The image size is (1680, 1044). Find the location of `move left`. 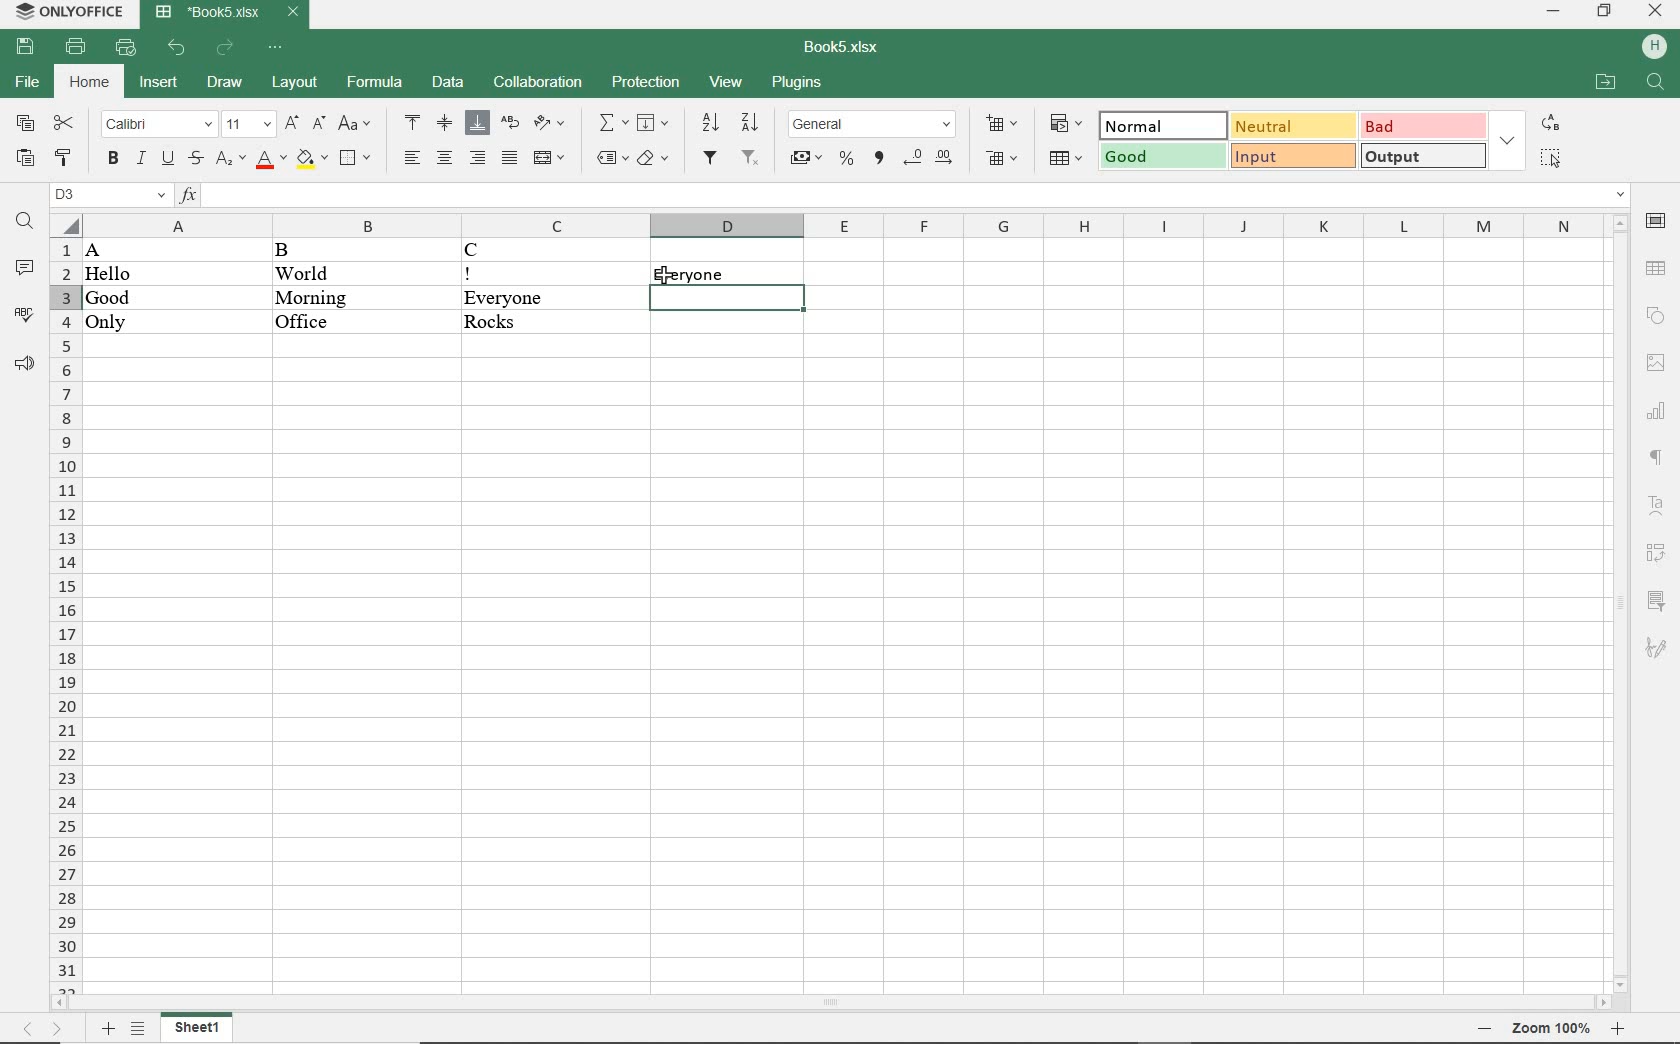

move left is located at coordinates (63, 1001).